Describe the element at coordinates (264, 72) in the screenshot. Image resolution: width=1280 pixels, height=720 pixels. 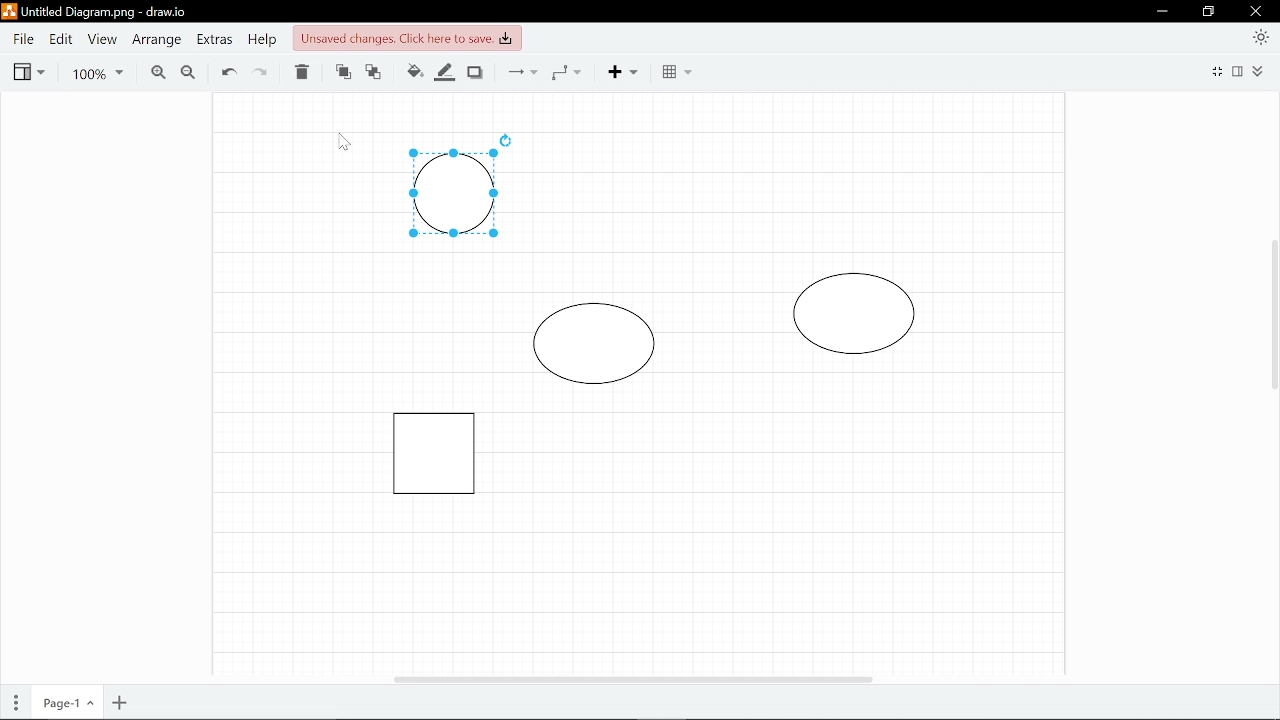
I see `Redo` at that location.